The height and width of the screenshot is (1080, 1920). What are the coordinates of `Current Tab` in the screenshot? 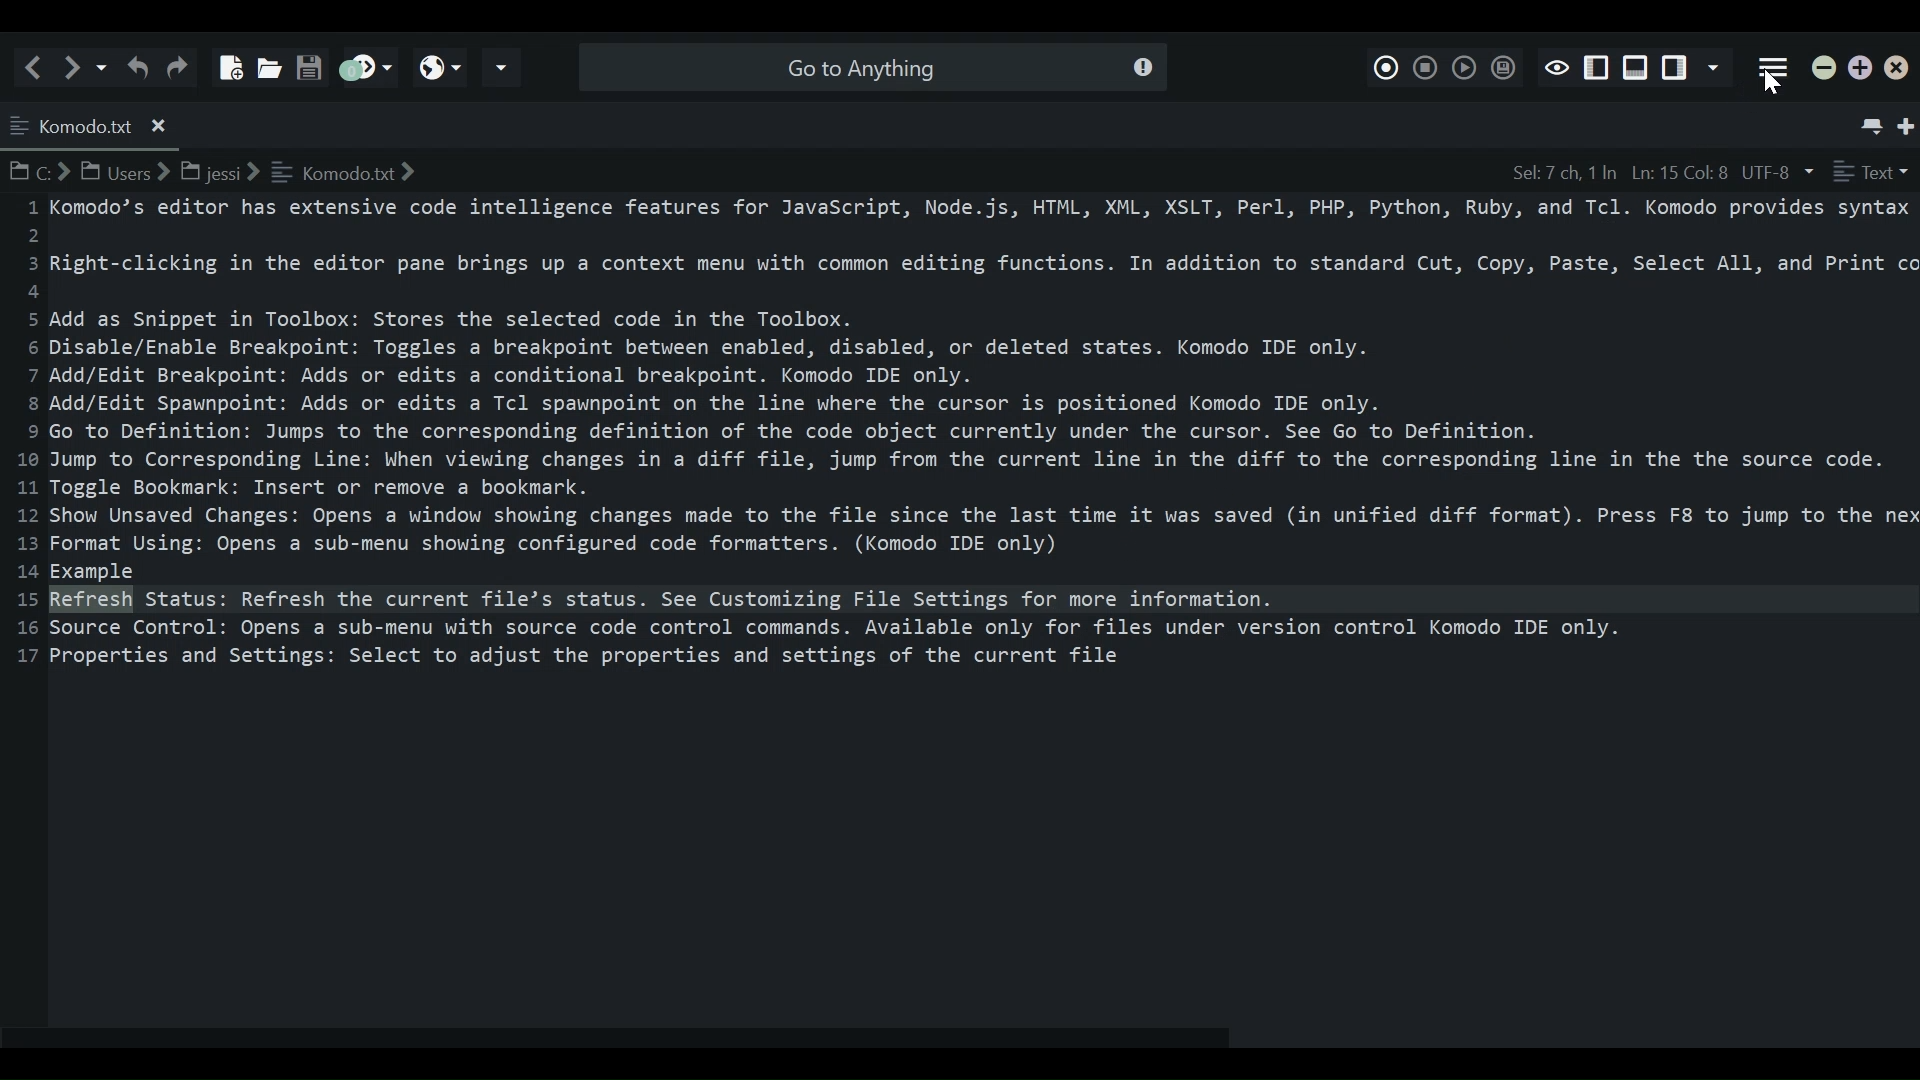 It's located at (92, 123).